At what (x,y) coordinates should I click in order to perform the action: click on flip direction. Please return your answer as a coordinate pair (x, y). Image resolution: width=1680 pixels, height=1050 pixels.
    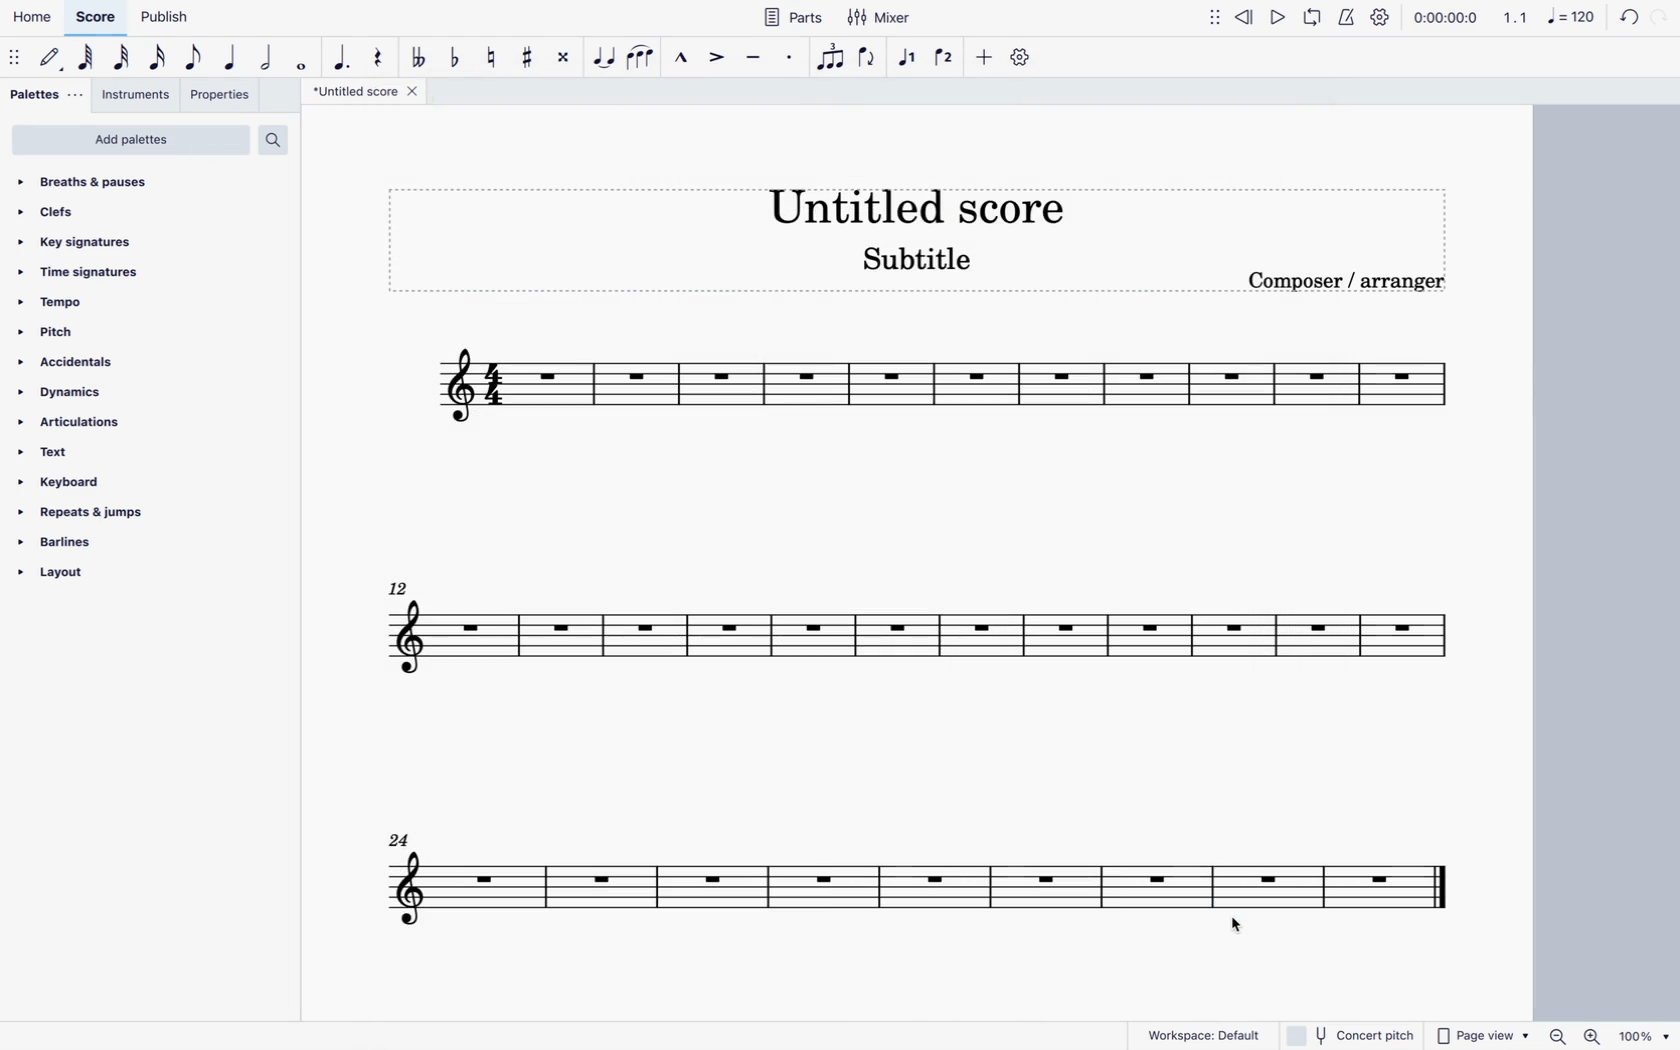
    Looking at the image, I should click on (869, 64).